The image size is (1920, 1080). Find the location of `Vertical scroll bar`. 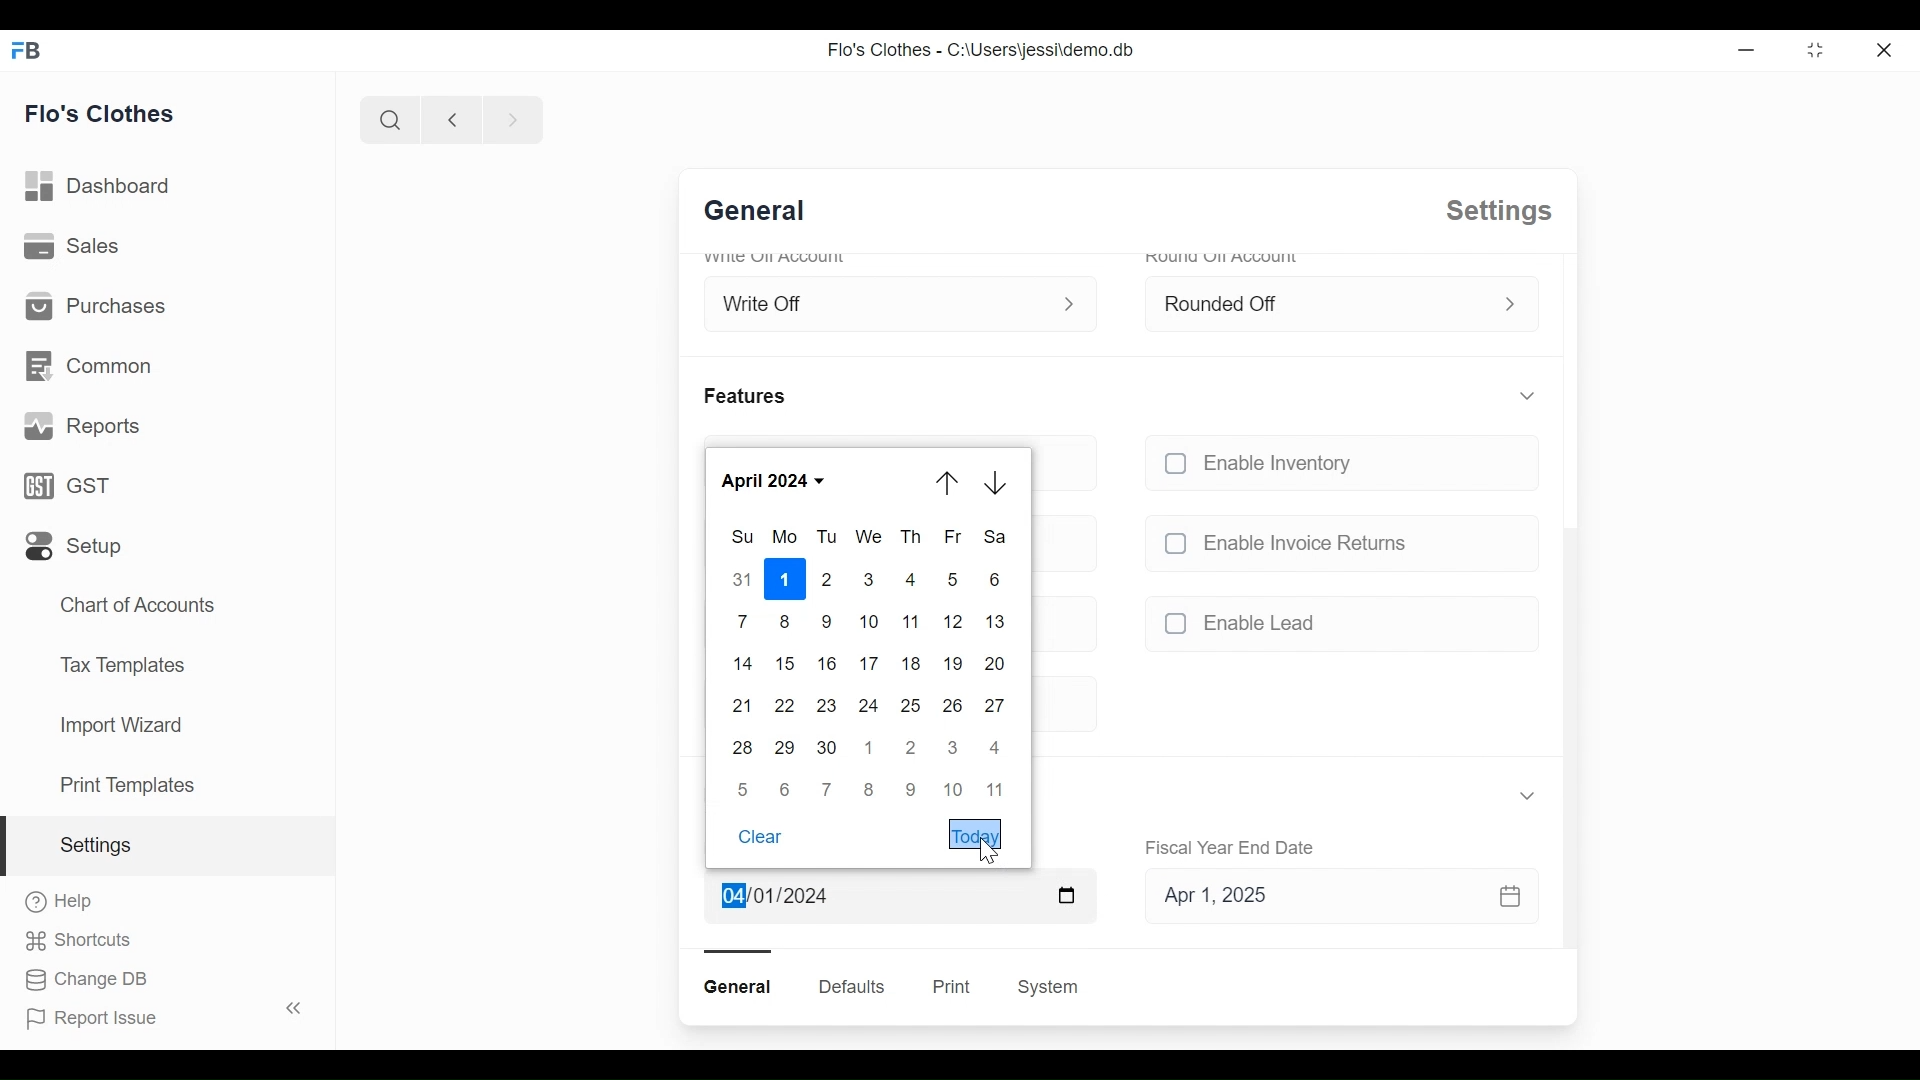

Vertical scroll bar is located at coordinates (1568, 736).